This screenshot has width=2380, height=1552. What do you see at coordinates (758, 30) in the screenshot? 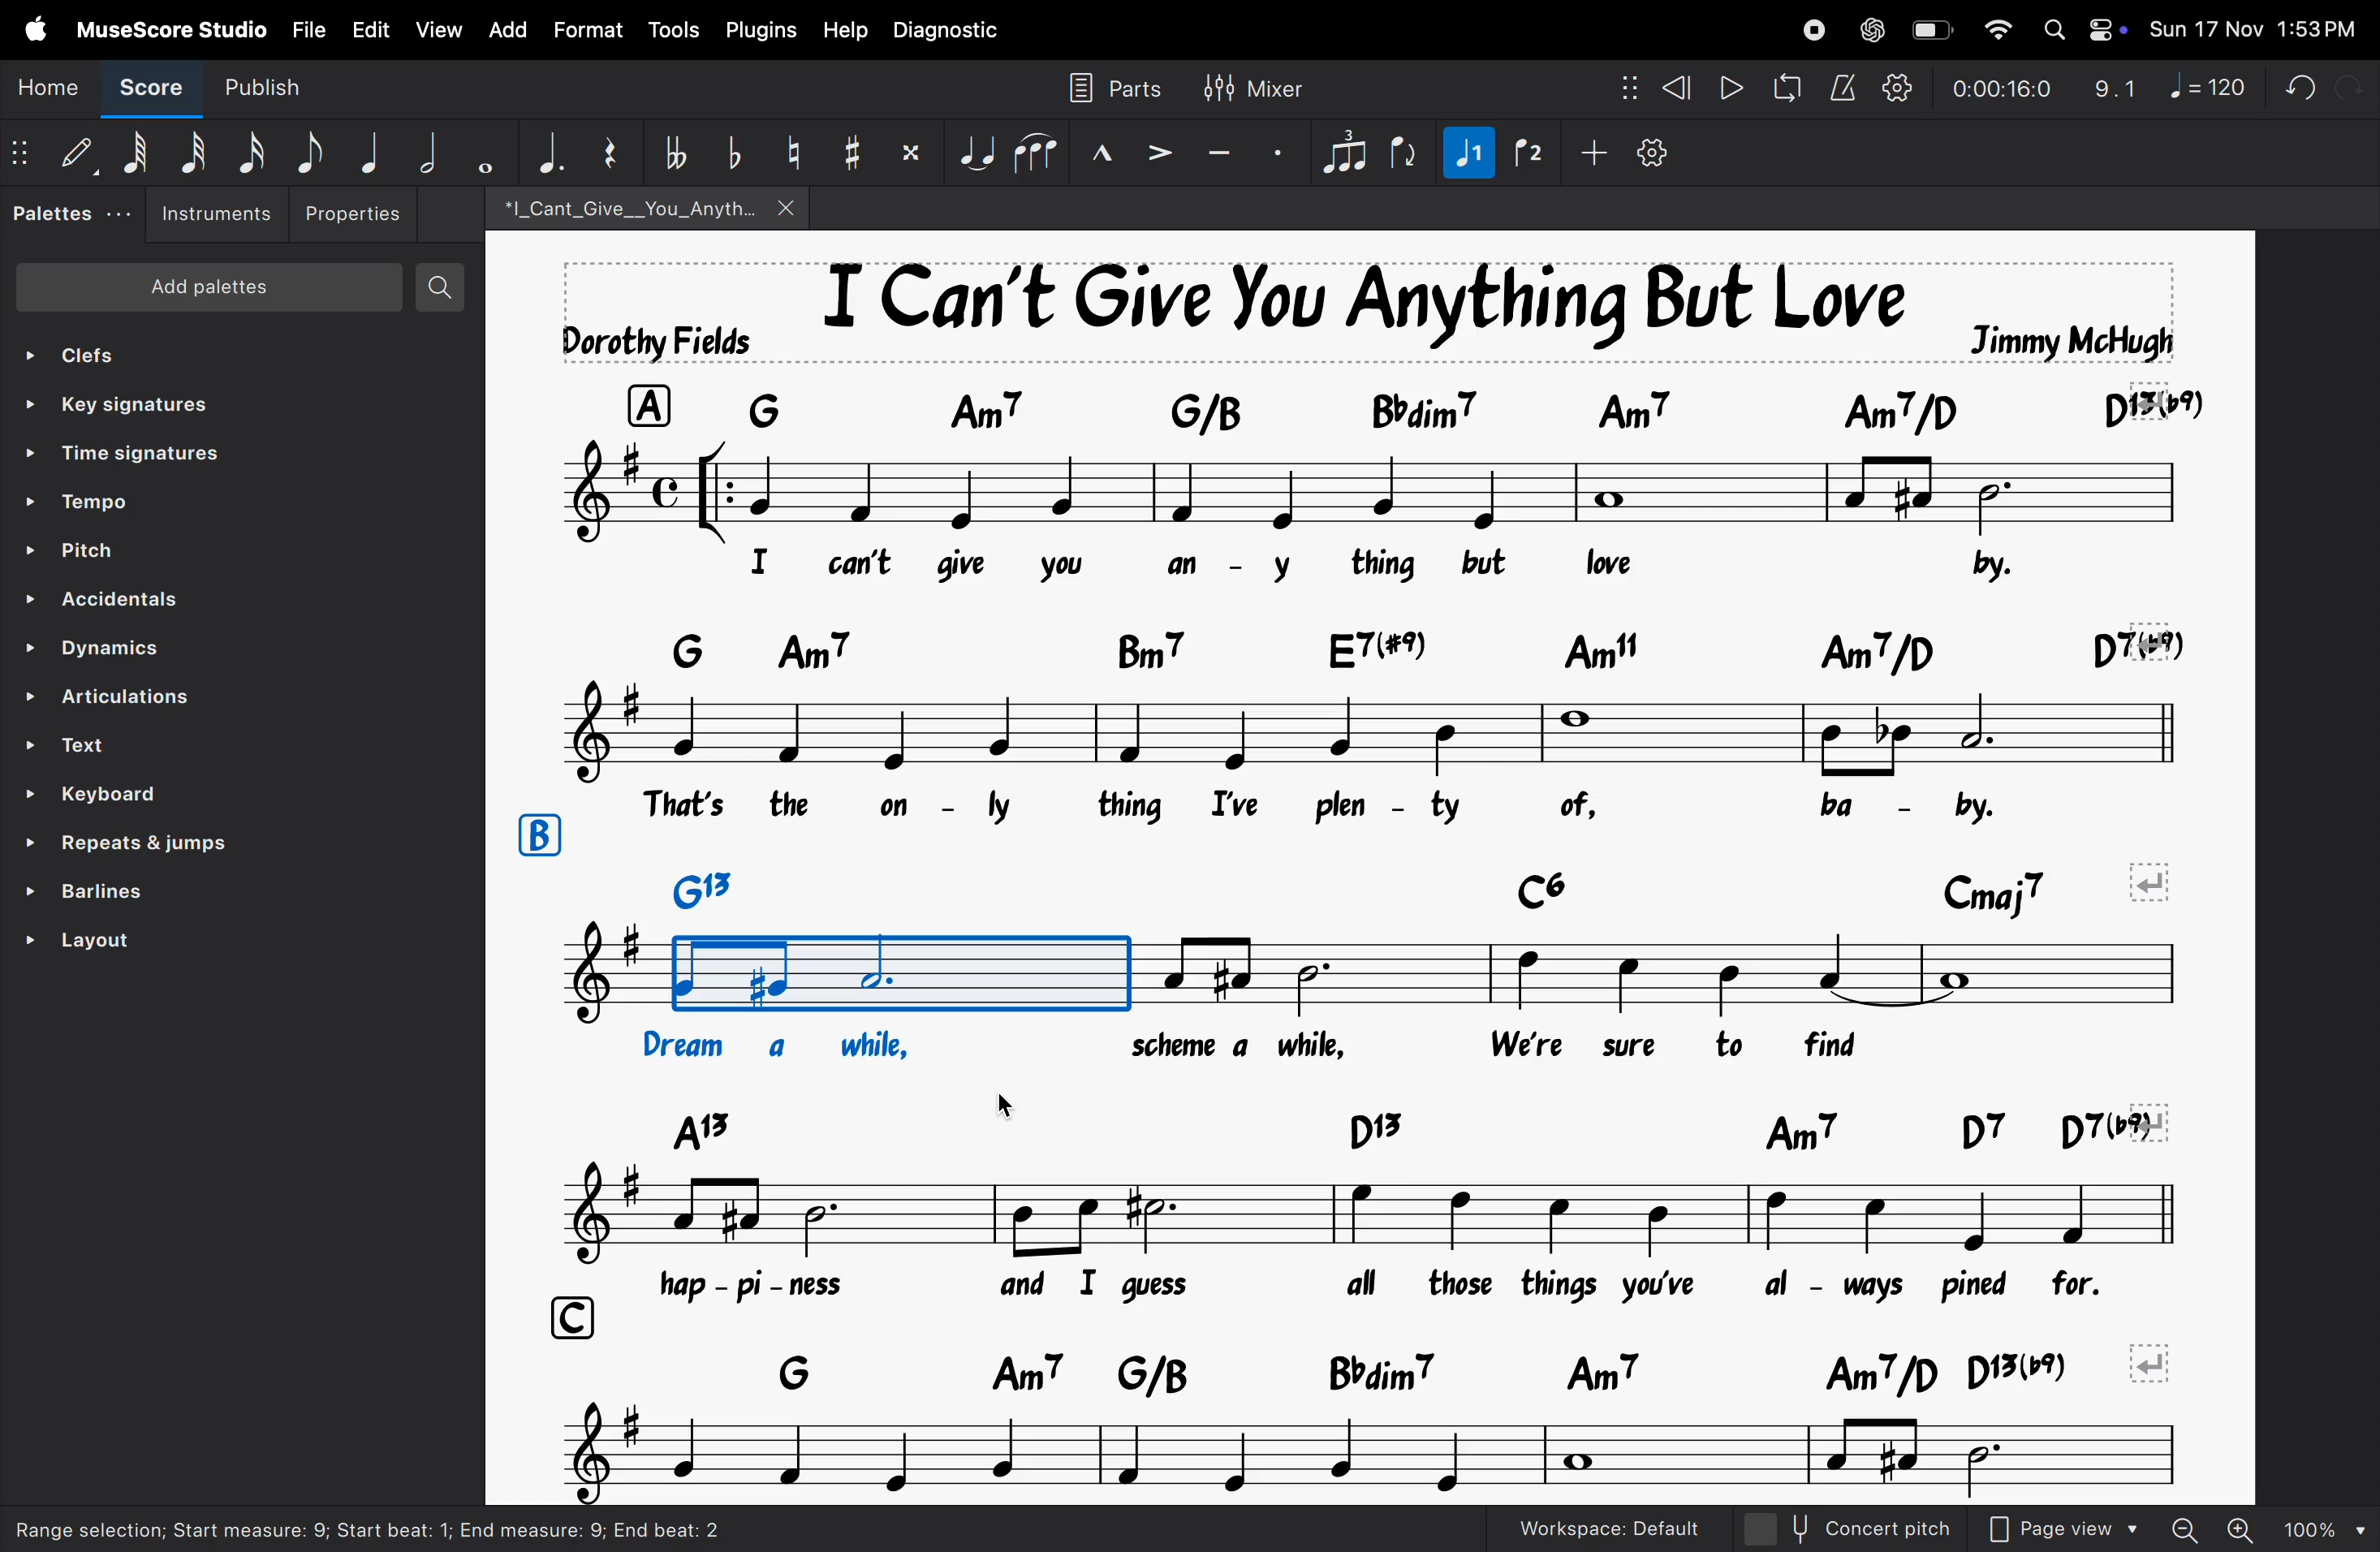
I see `plugins` at bounding box center [758, 30].